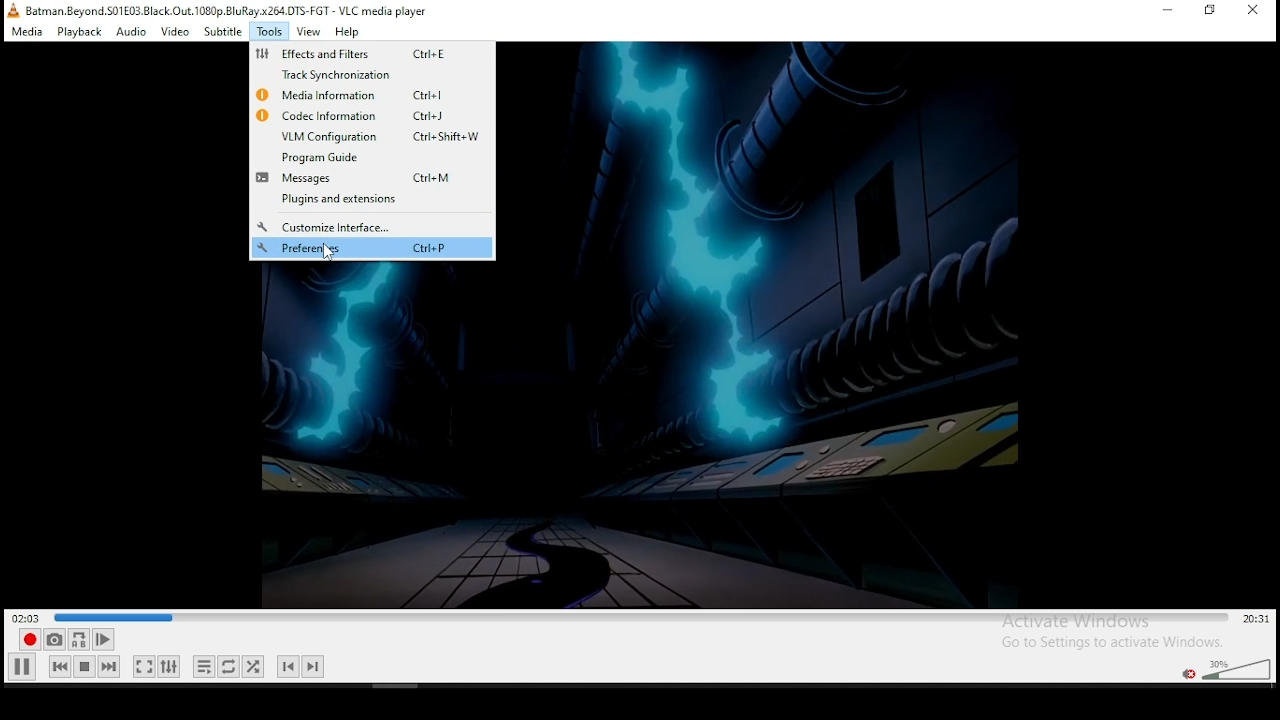 This screenshot has width=1280, height=720. Describe the element at coordinates (369, 94) in the screenshot. I see `media information` at that location.